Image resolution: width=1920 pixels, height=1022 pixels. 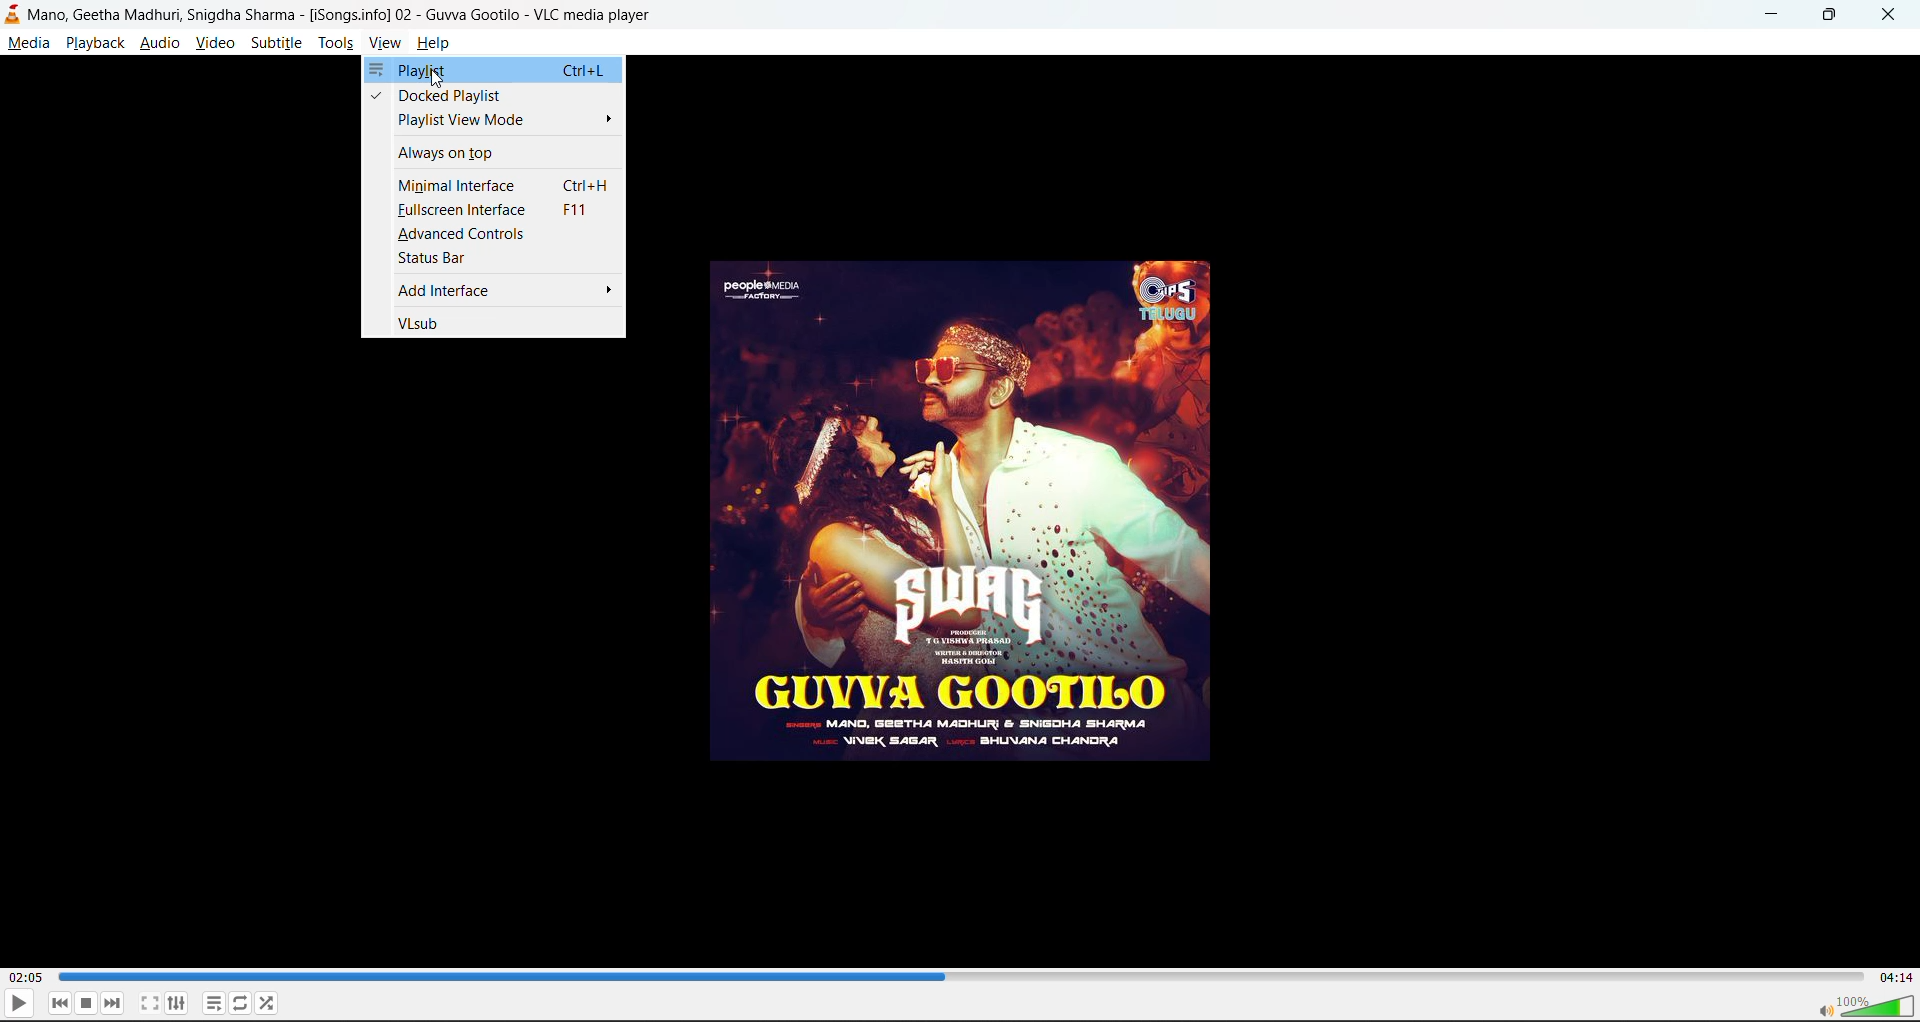 What do you see at coordinates (1864, 1005) in the screenshot?
I see `volume` at bounding box center [1864, 1005].